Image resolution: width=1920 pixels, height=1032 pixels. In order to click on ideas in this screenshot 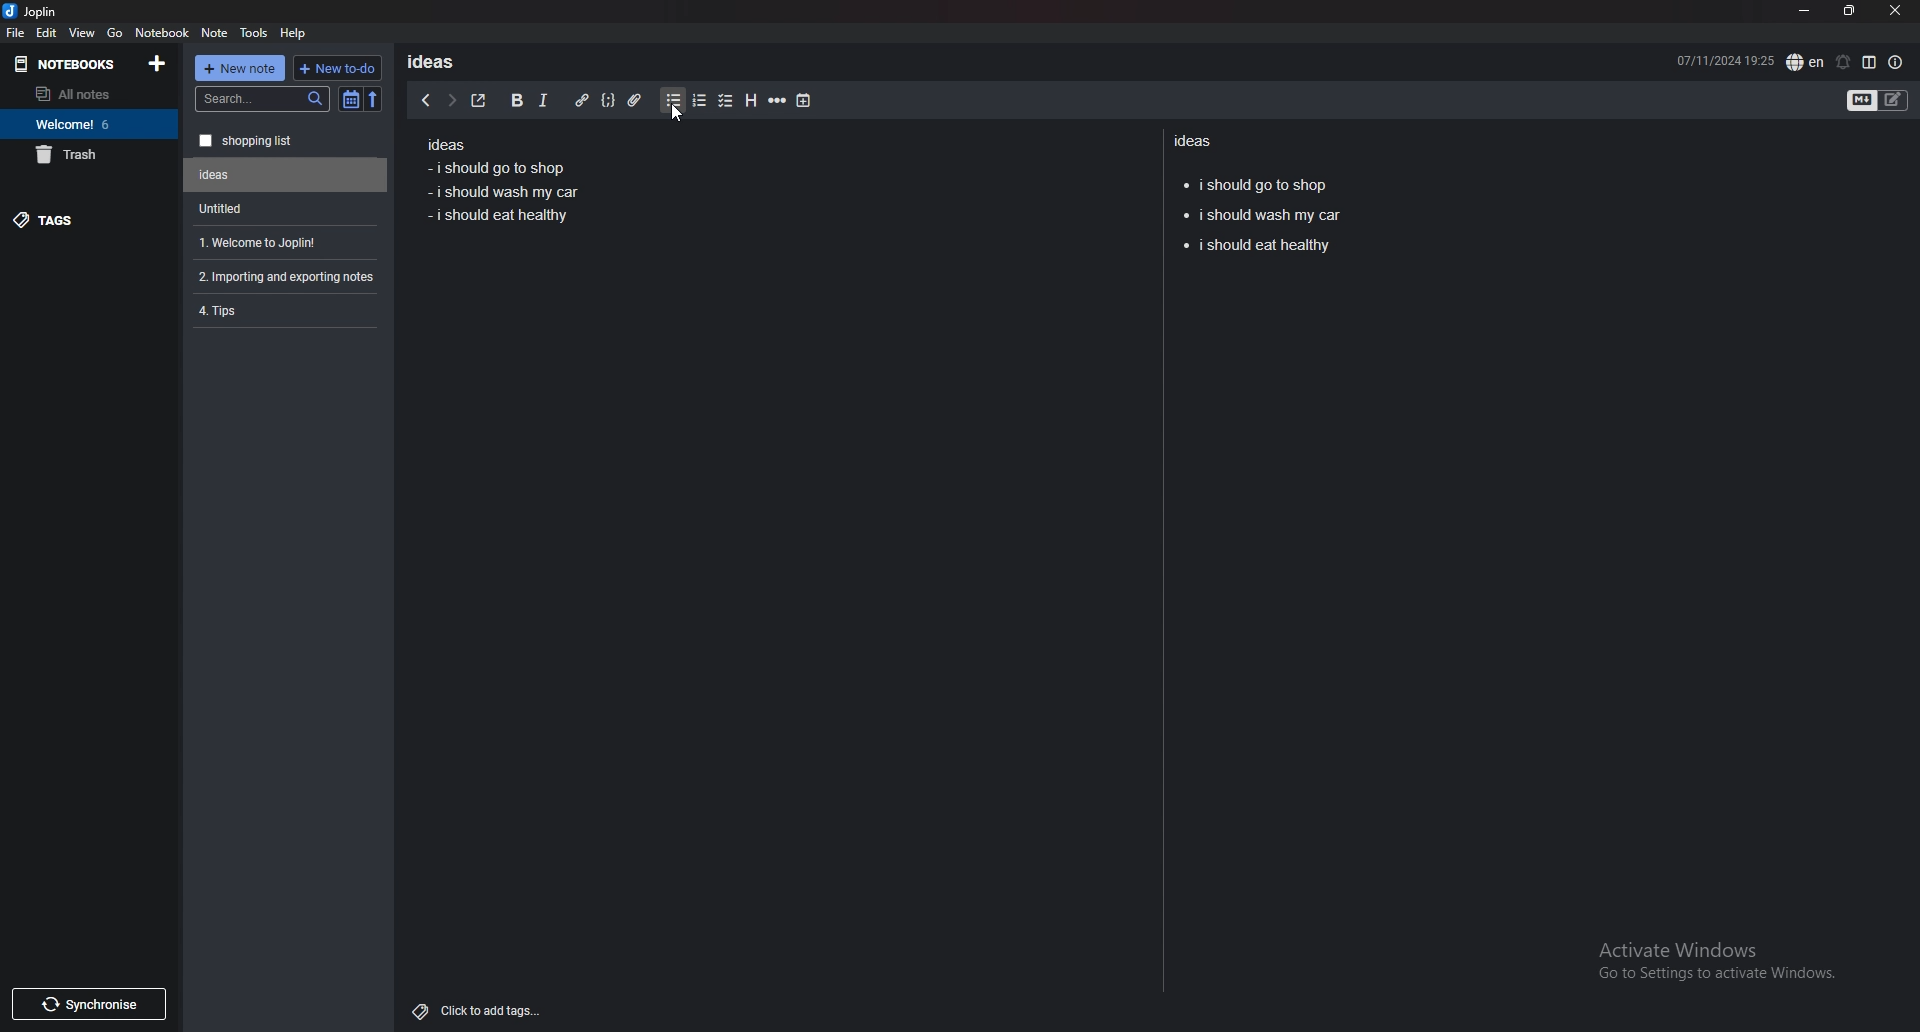, I will do `click(1198, 140)`.